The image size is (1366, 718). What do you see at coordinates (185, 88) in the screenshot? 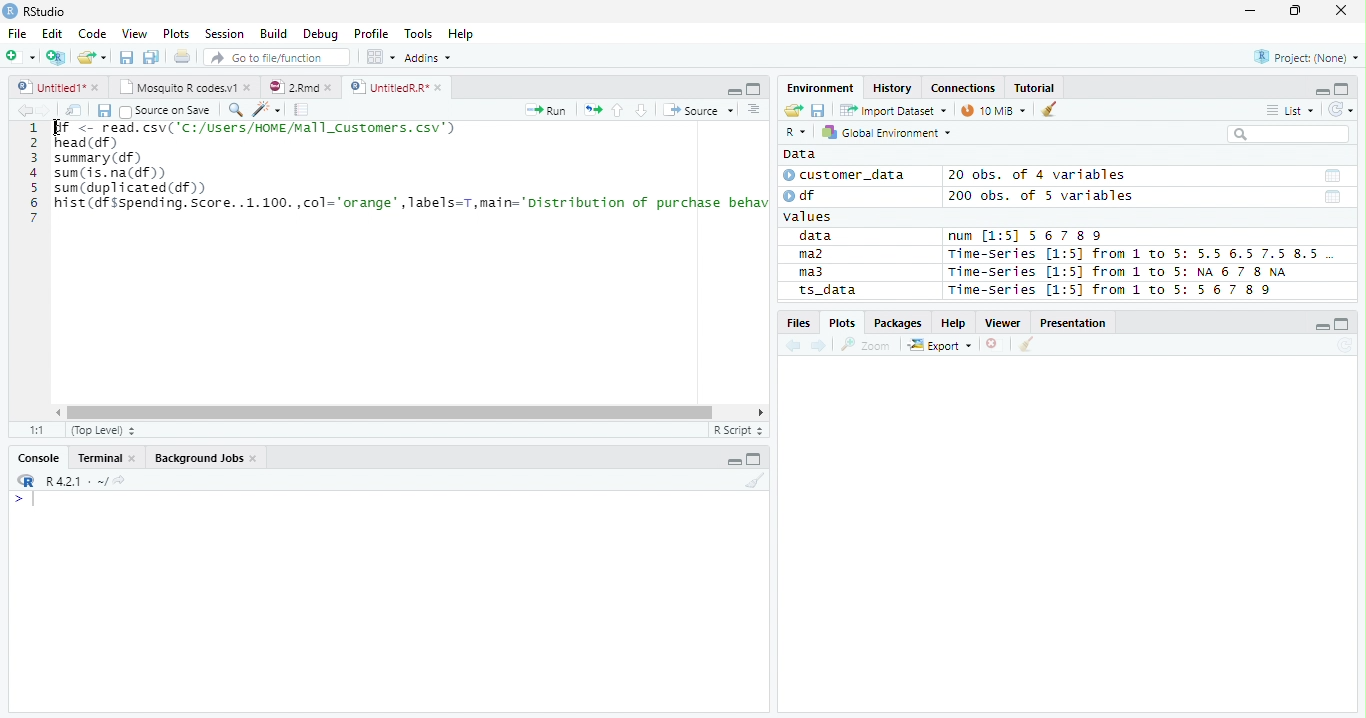
I see `Mosquito T codes.v1` at bounding box center [185, 88].